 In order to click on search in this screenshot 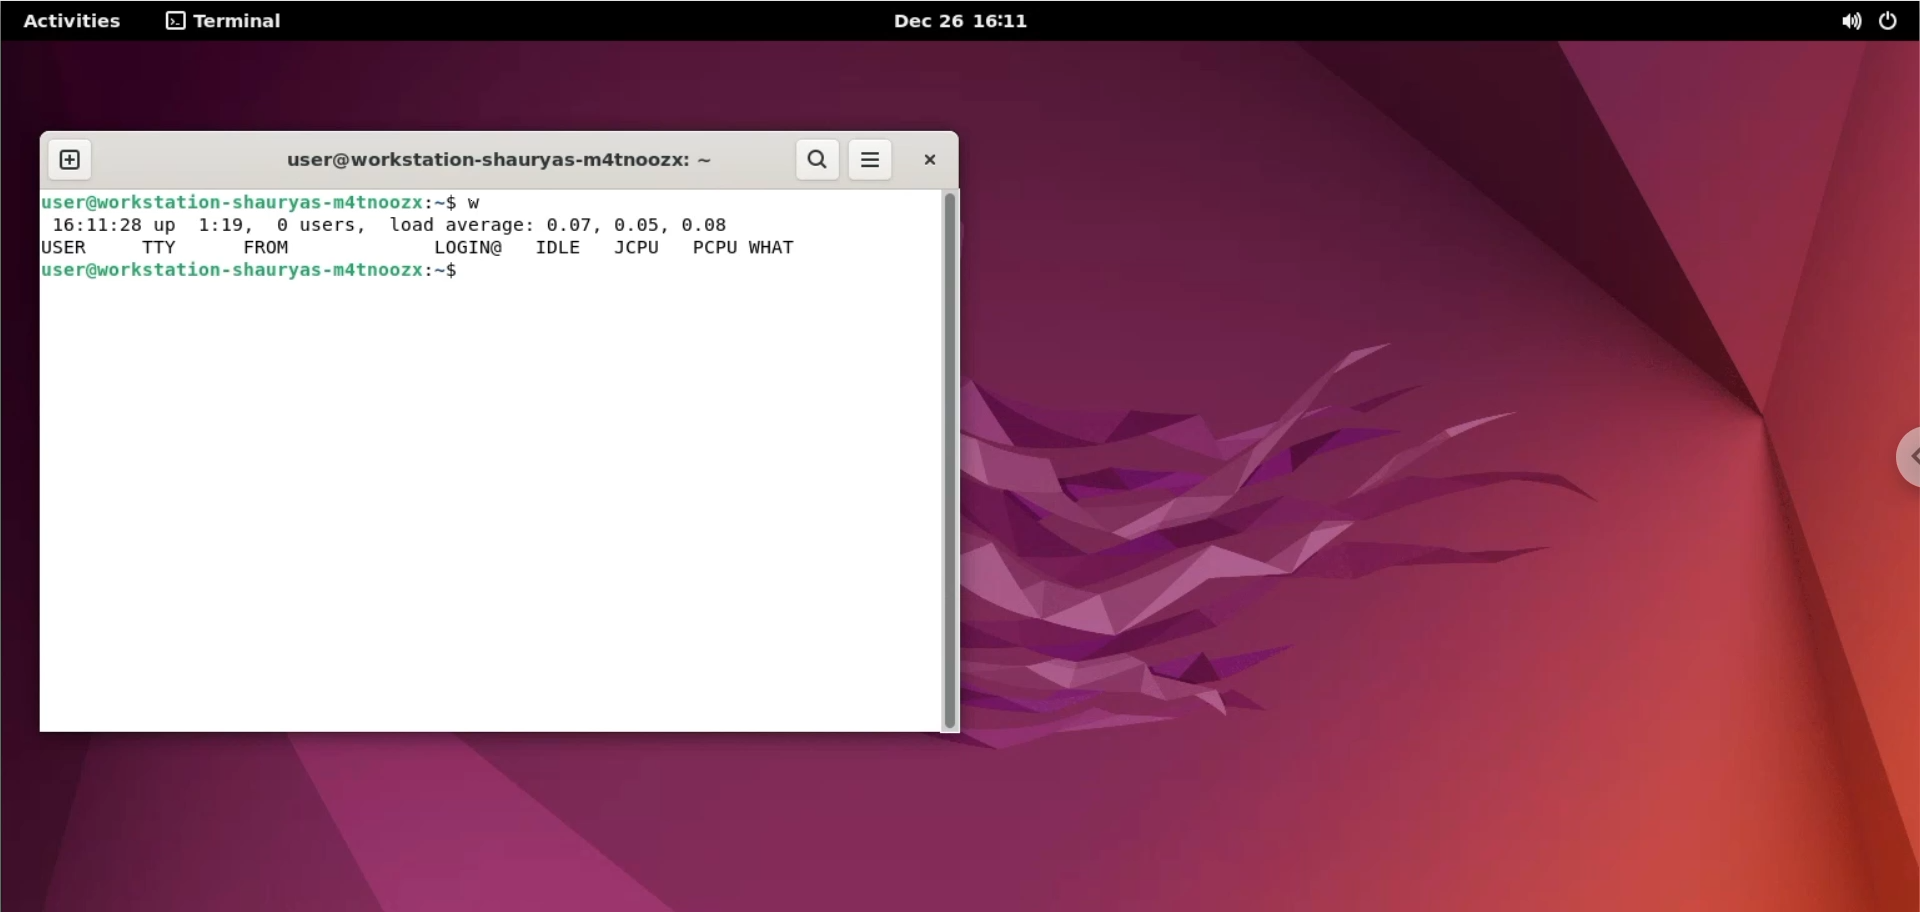, I will do `click(815, 160)`.